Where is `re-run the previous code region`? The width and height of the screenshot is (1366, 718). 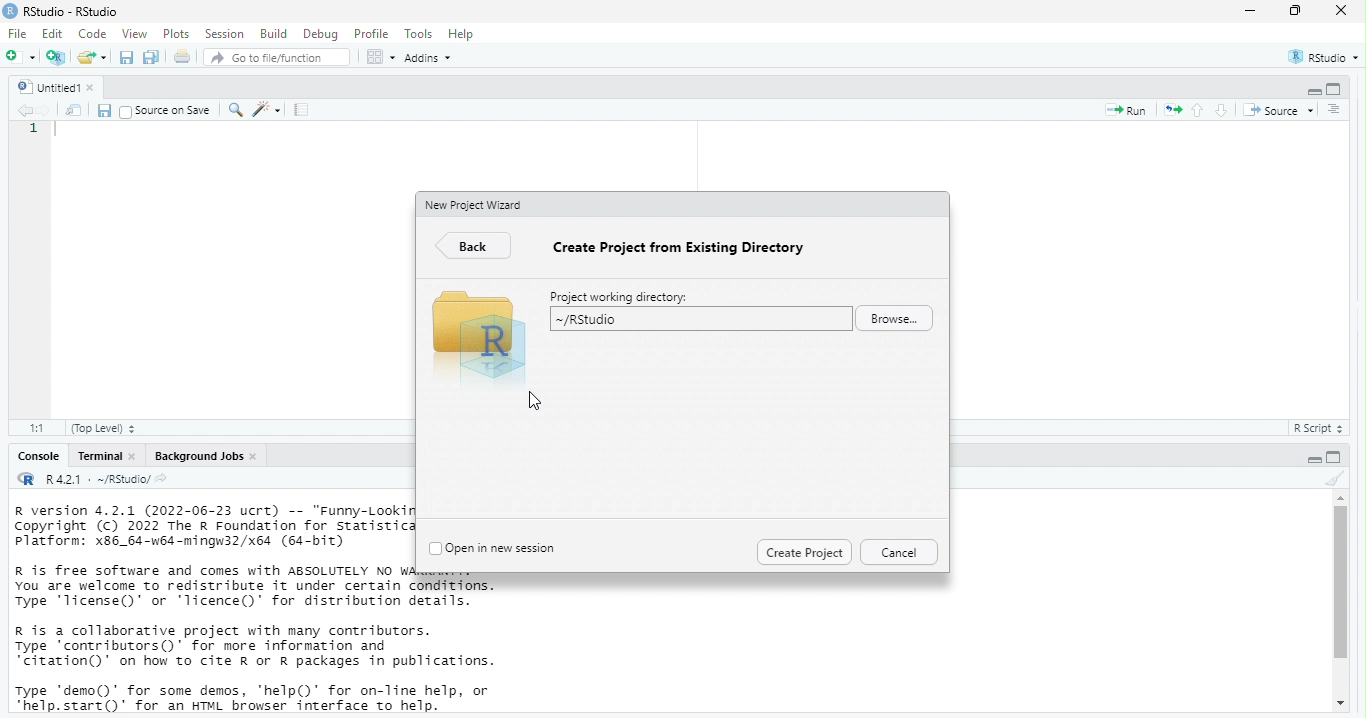
re-run the previous code region is located at coordinates (1172, 111).